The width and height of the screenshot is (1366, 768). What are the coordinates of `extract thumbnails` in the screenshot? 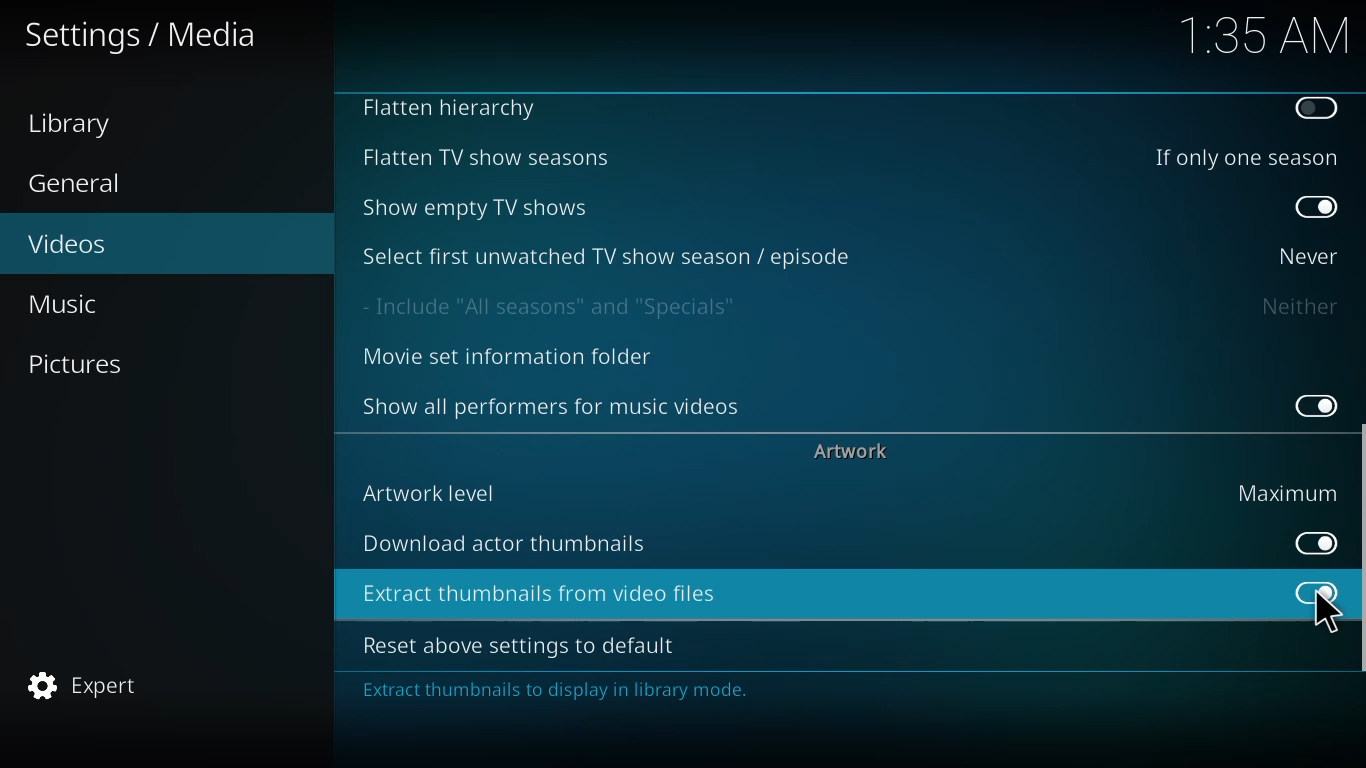 It's located at (543, 594).